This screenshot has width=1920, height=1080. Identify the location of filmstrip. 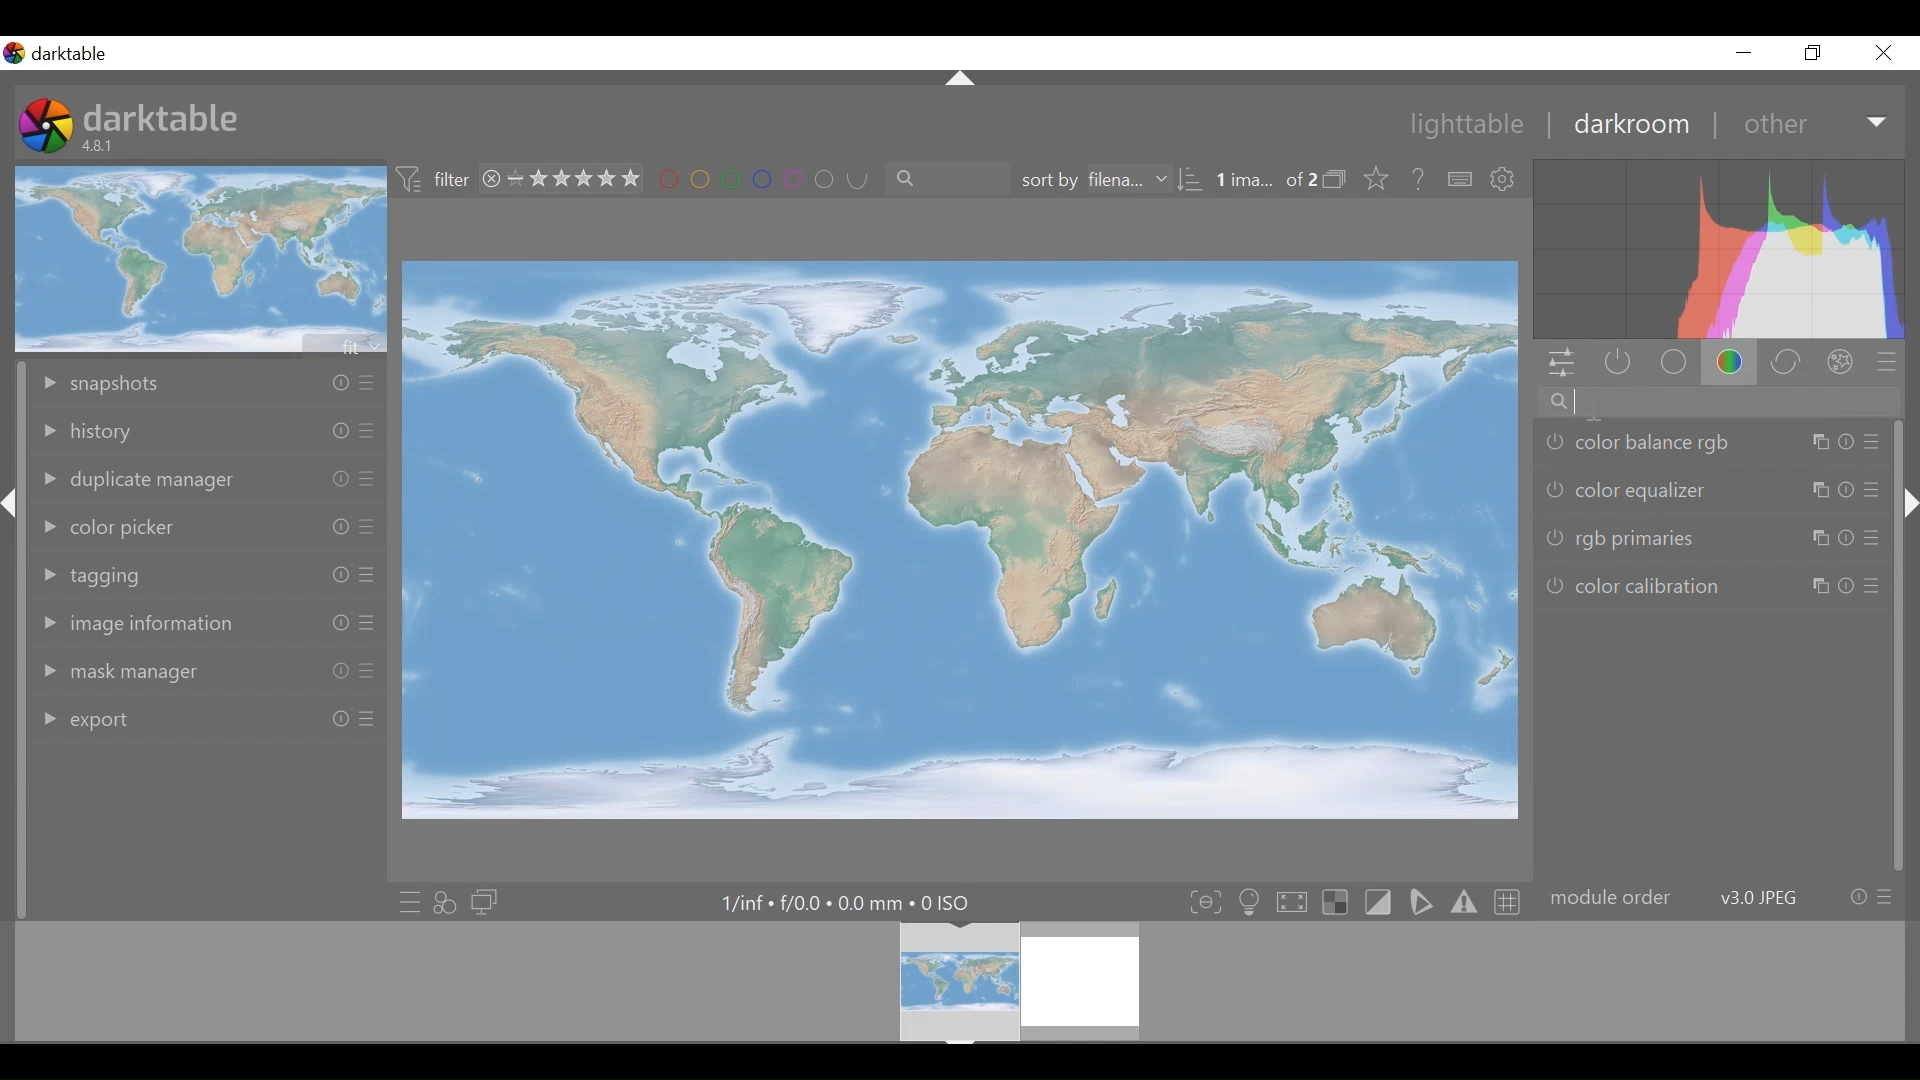
(958, 981).